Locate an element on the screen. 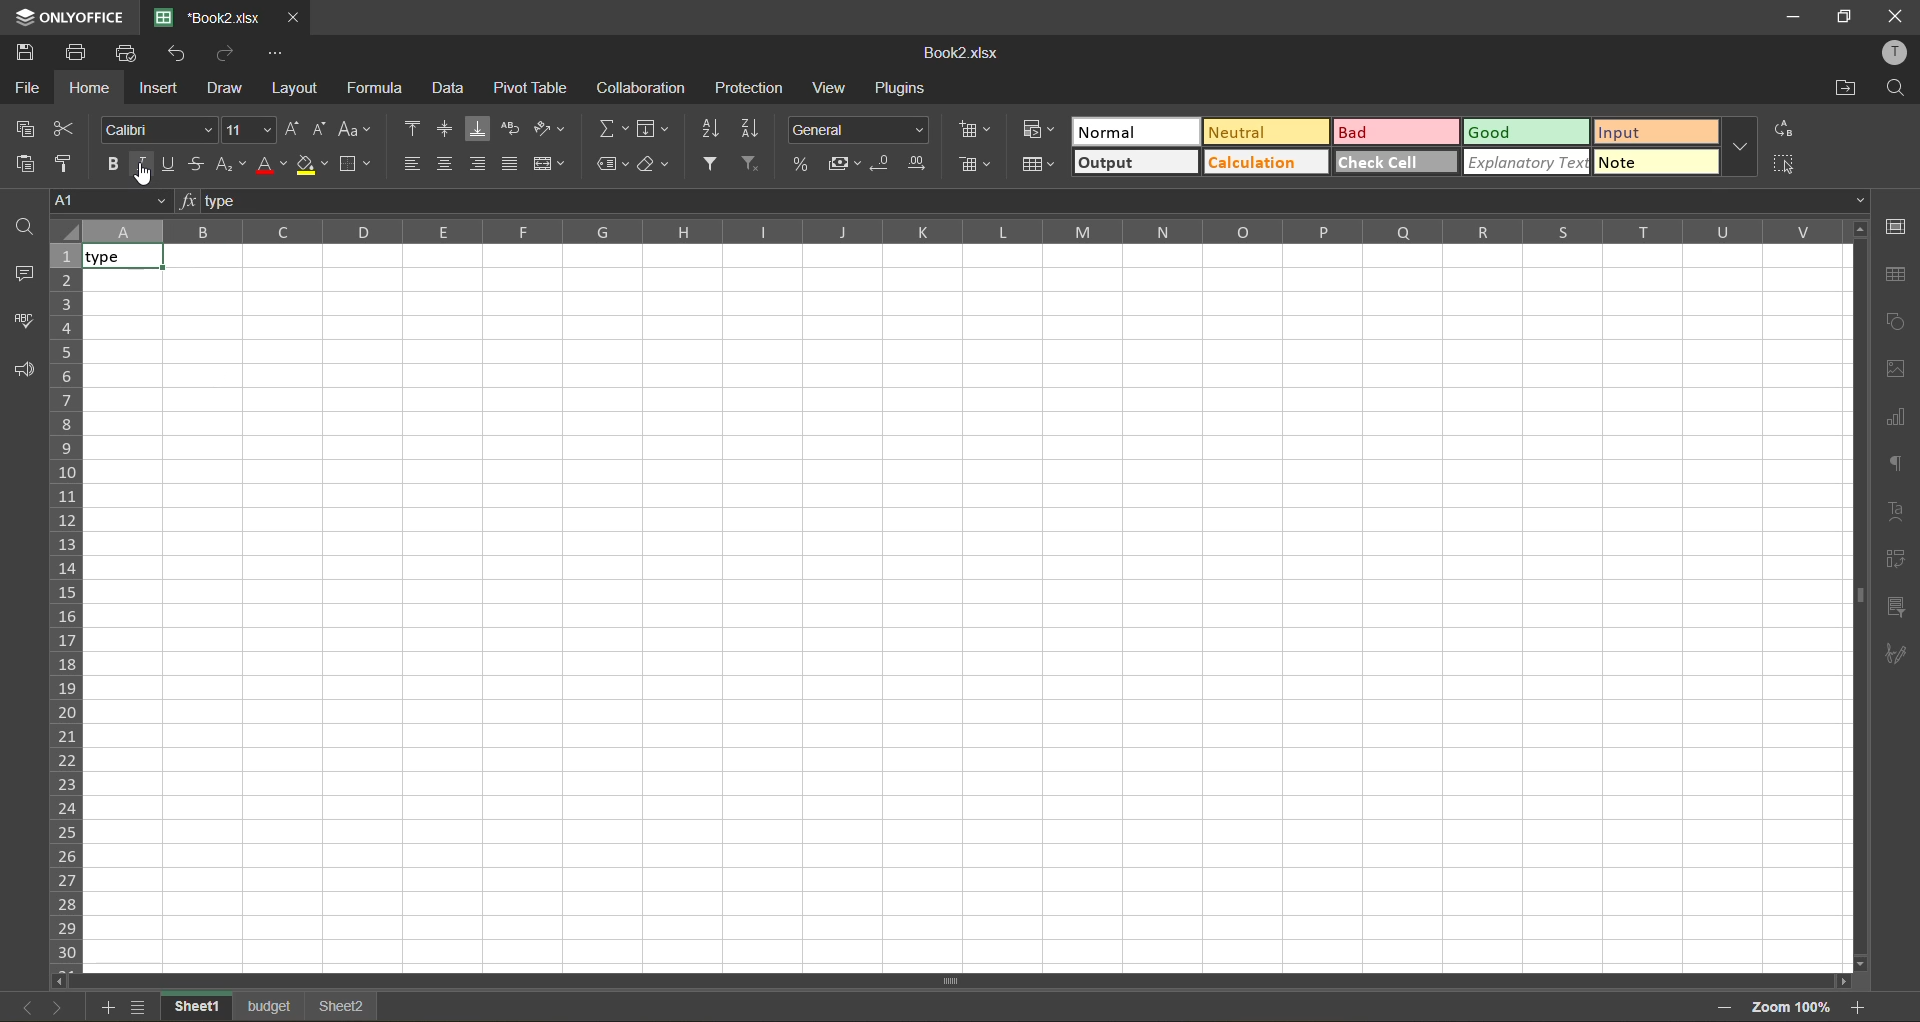 This screenshot has width=1920, height=1022. normal is located at coordinates (1133, 131).